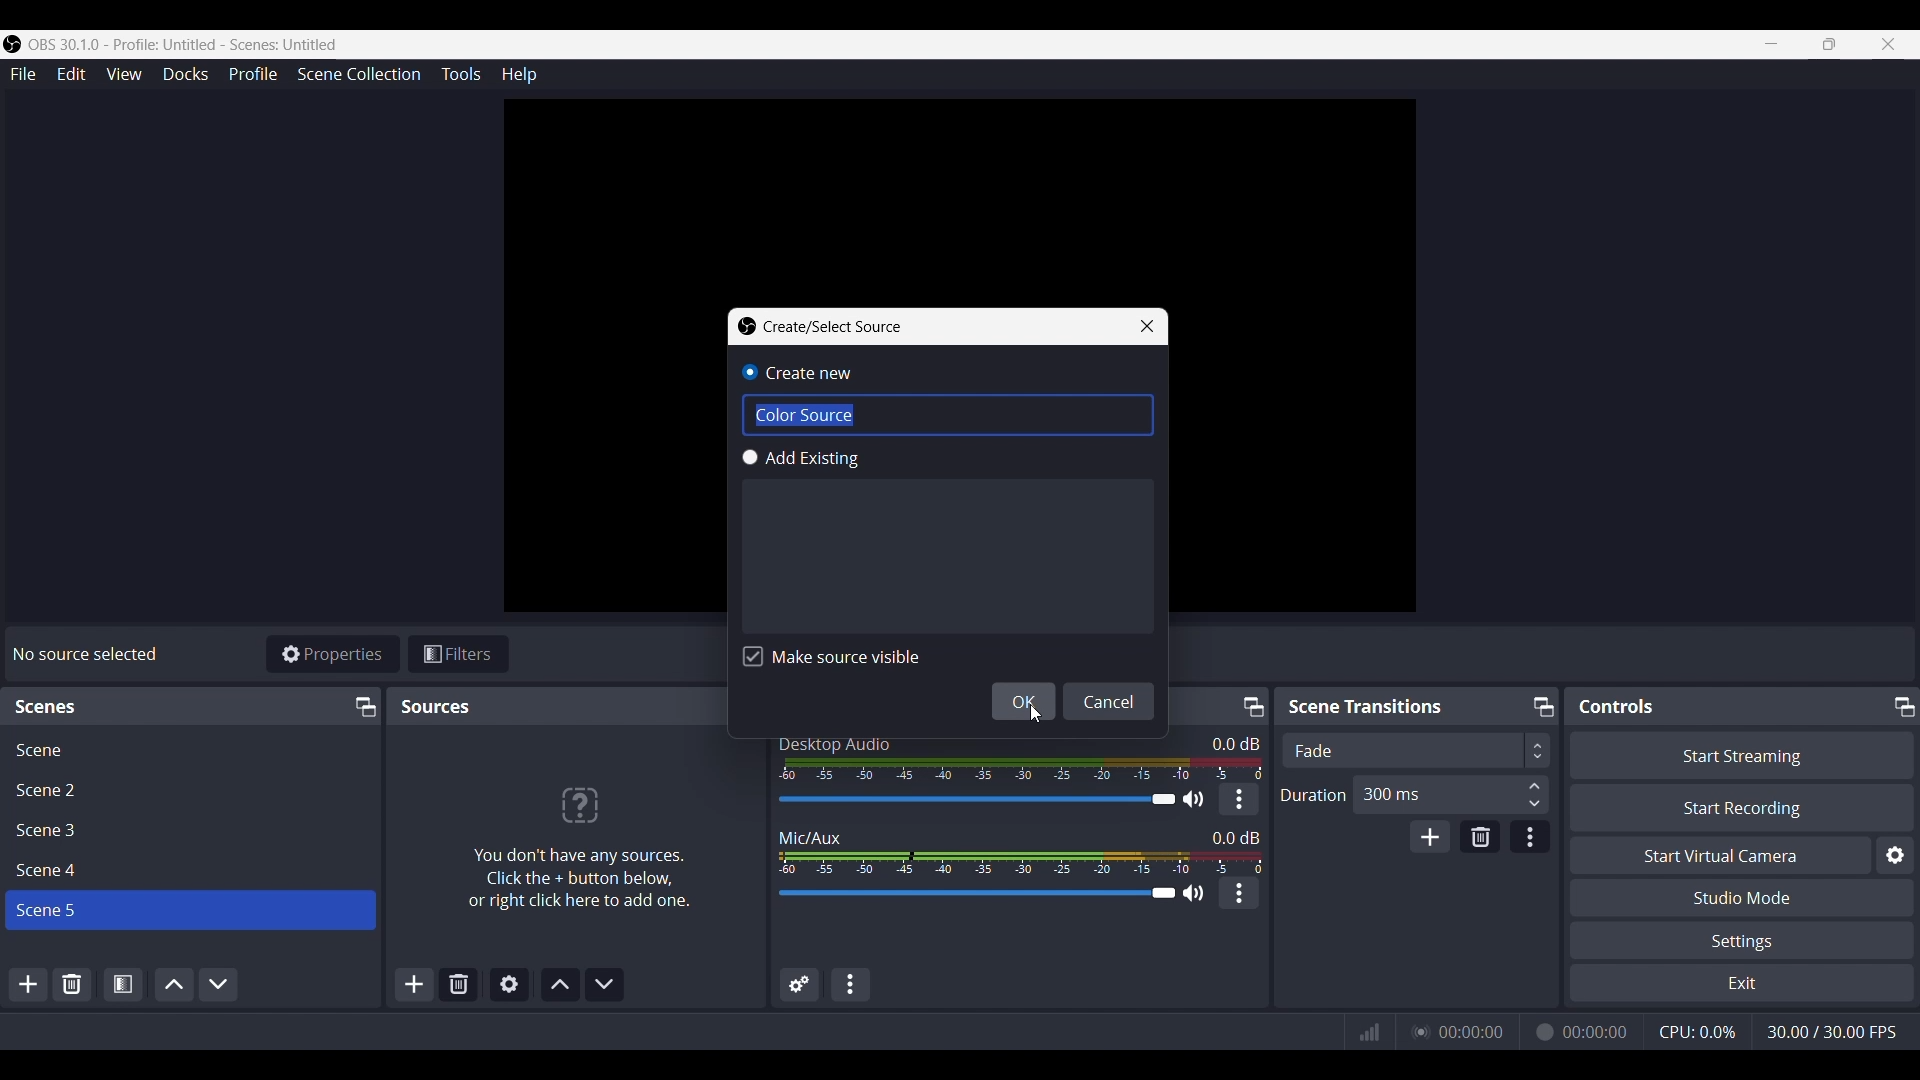 Image resolution: width=1920 pixels, height=1080 pixels. I want to click on Maximize, so click(1540, 703).